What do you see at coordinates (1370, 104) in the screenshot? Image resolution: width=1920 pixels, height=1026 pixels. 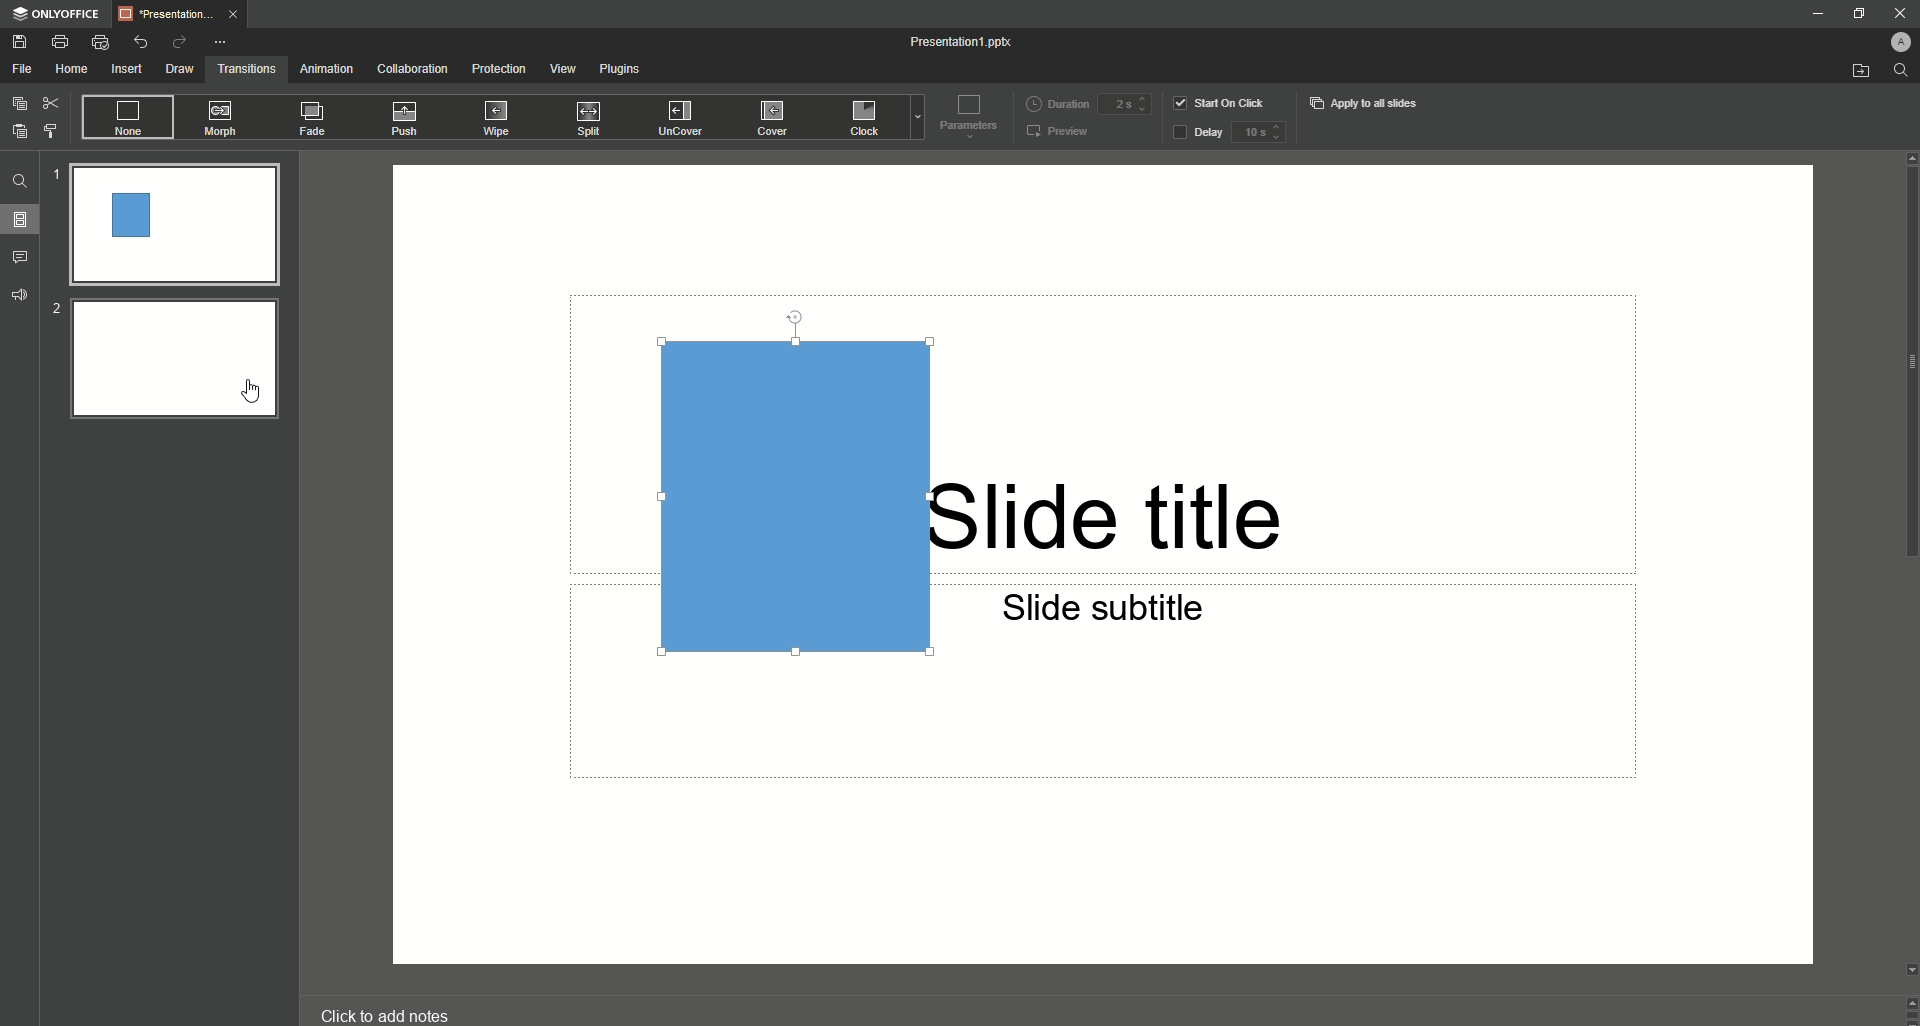 I see `Apply to all slides` at bounding box center [1370, 104].